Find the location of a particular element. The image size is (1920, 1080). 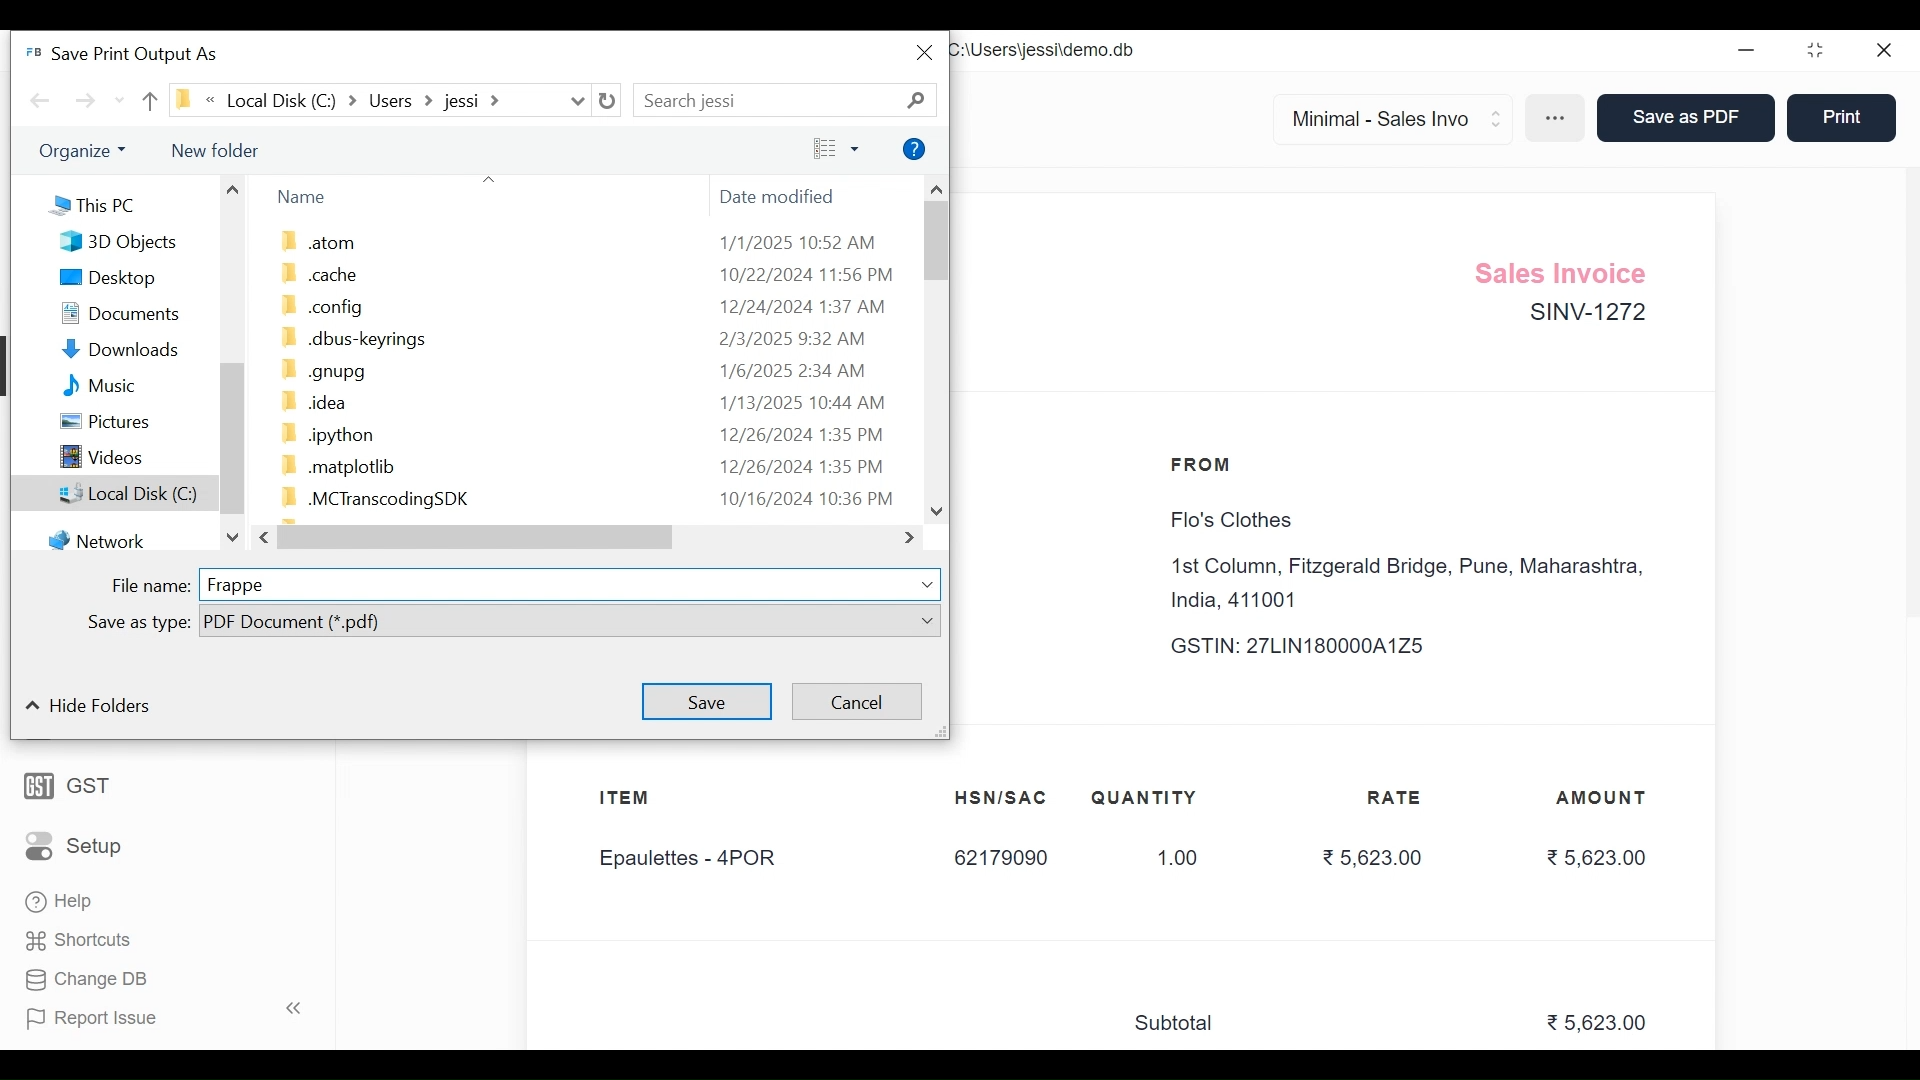

.gnupg is located at coordinates (319, 370).